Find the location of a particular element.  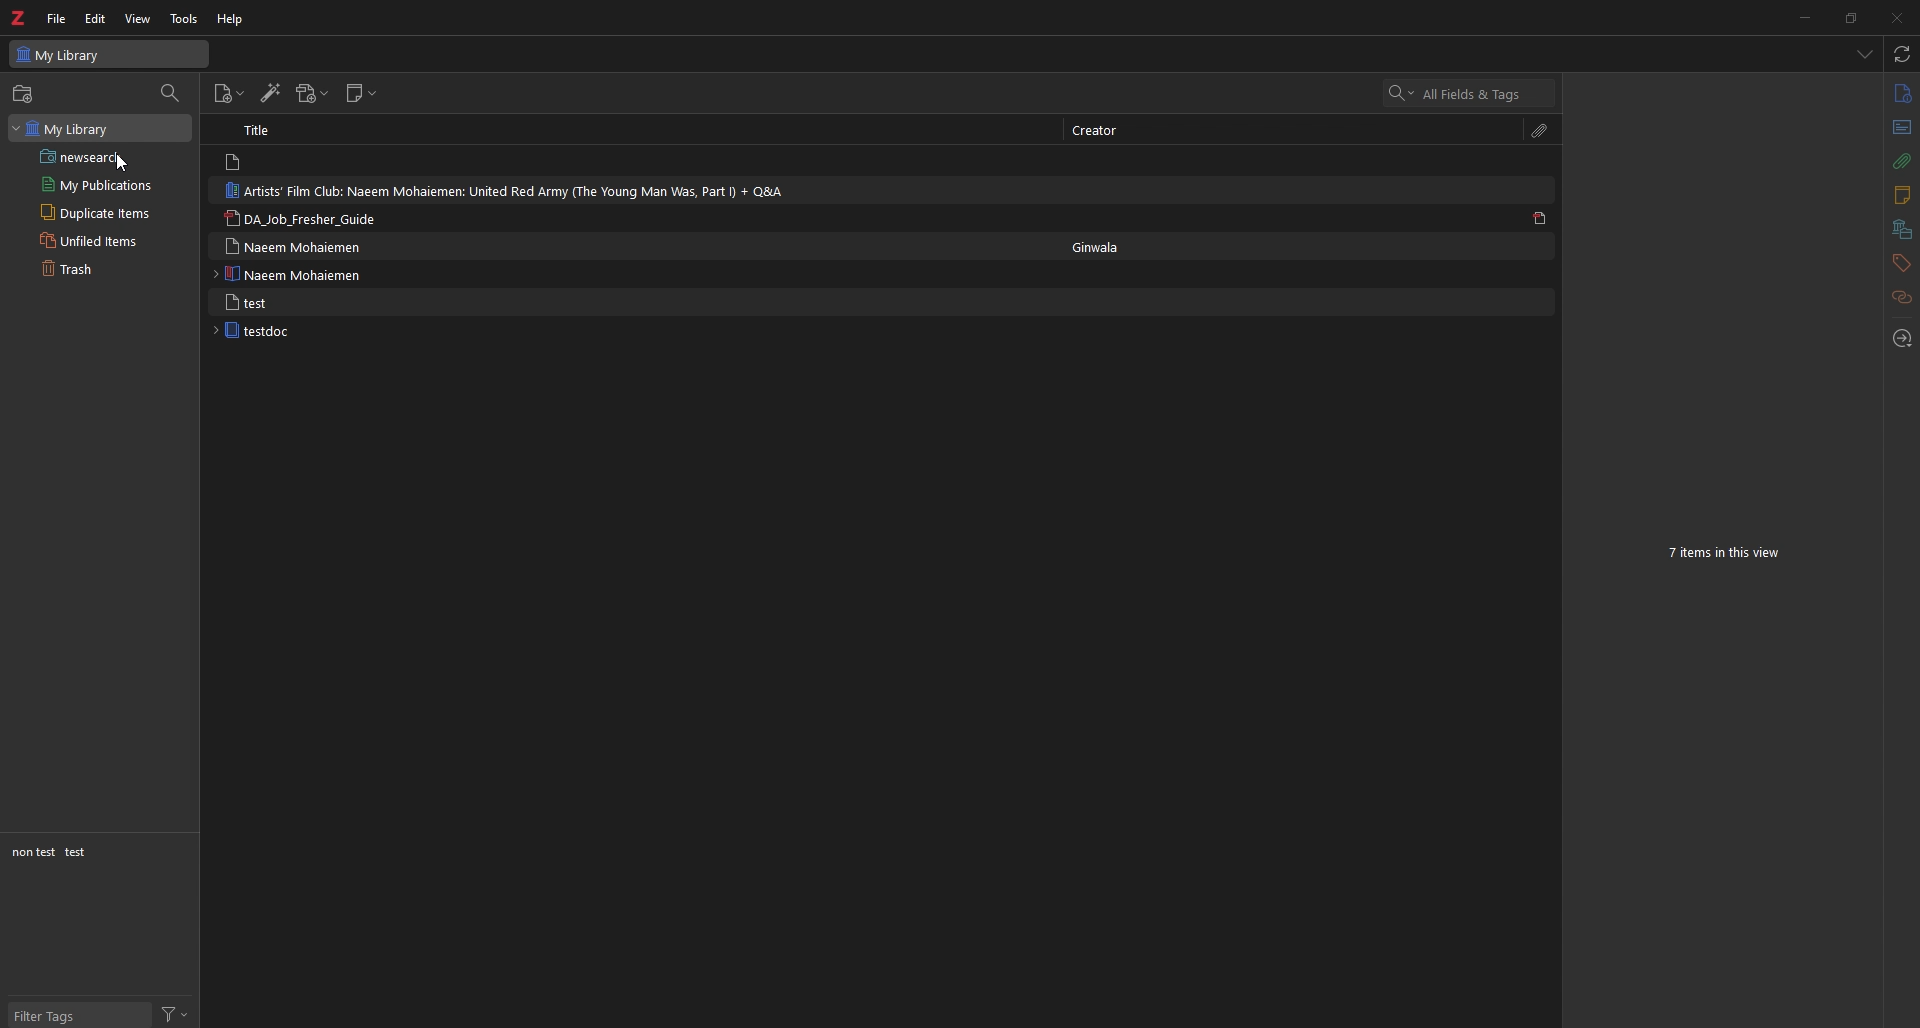

new note is located at coordinates (360, 93).